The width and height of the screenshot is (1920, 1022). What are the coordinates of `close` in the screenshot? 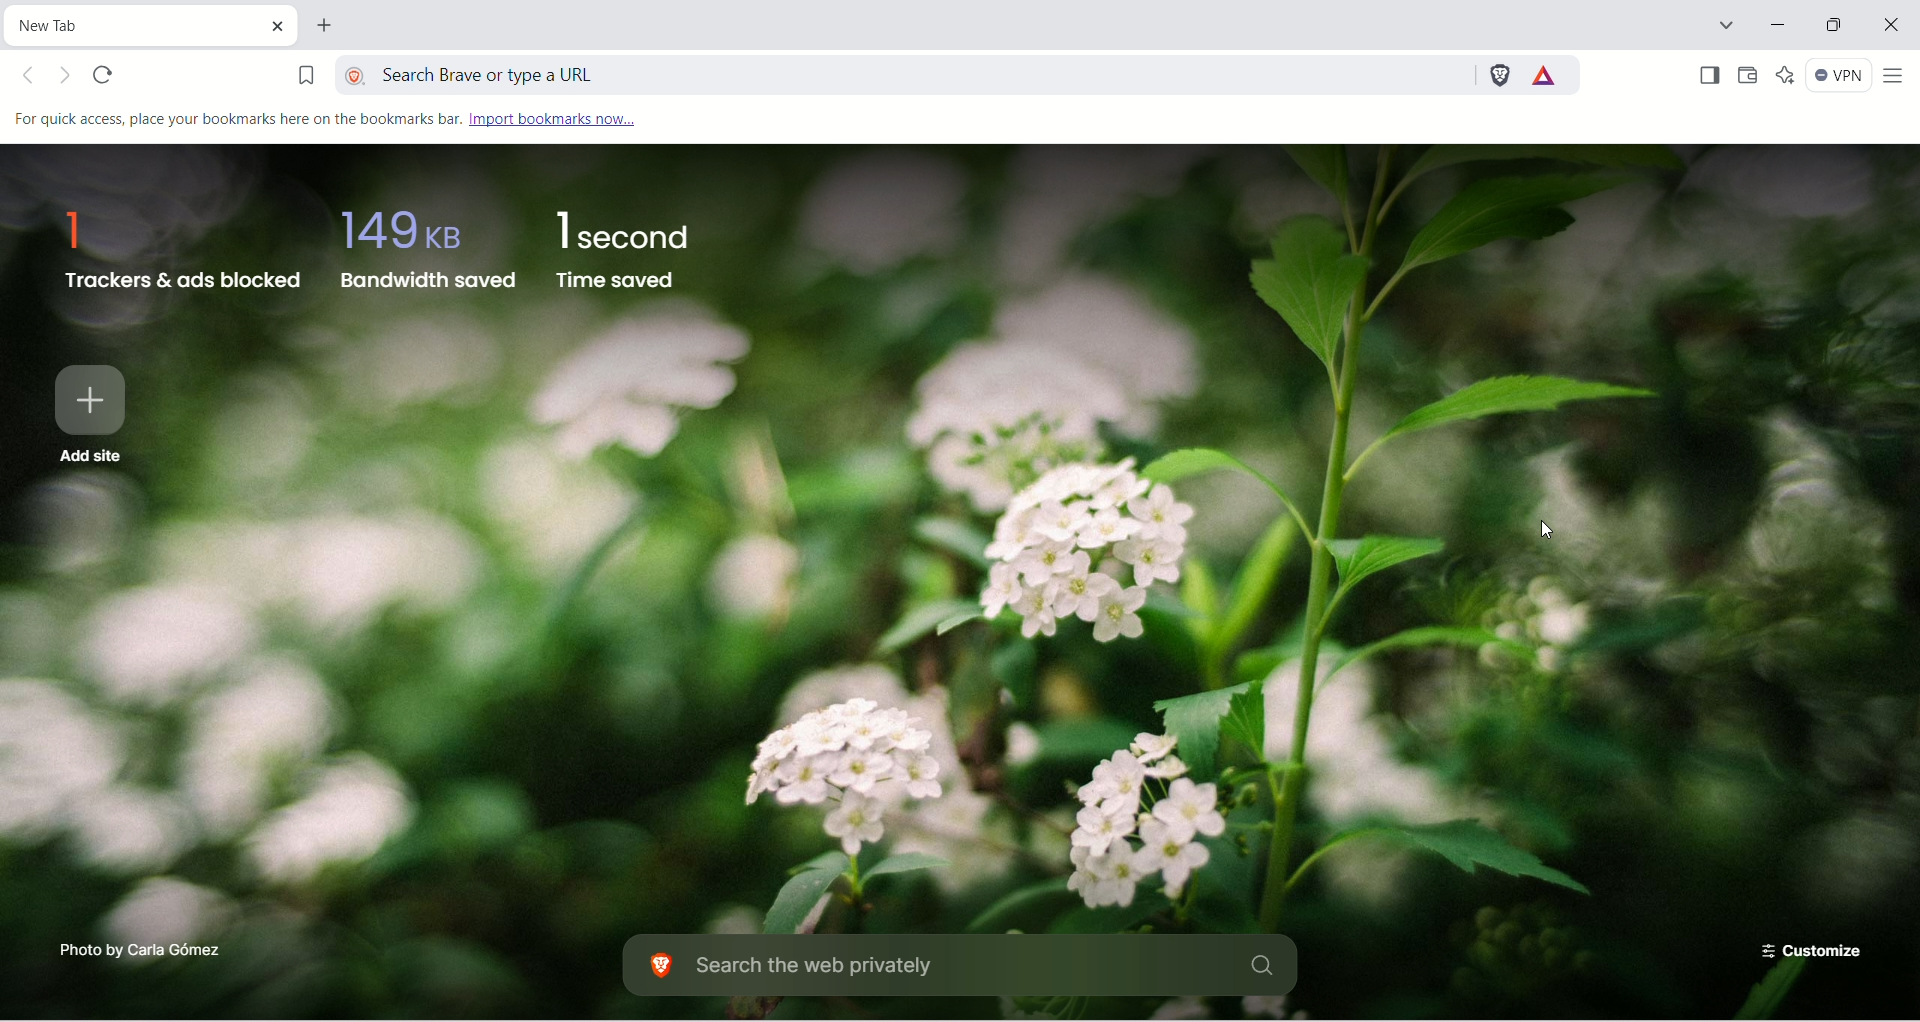 It's located at (1886, 28).